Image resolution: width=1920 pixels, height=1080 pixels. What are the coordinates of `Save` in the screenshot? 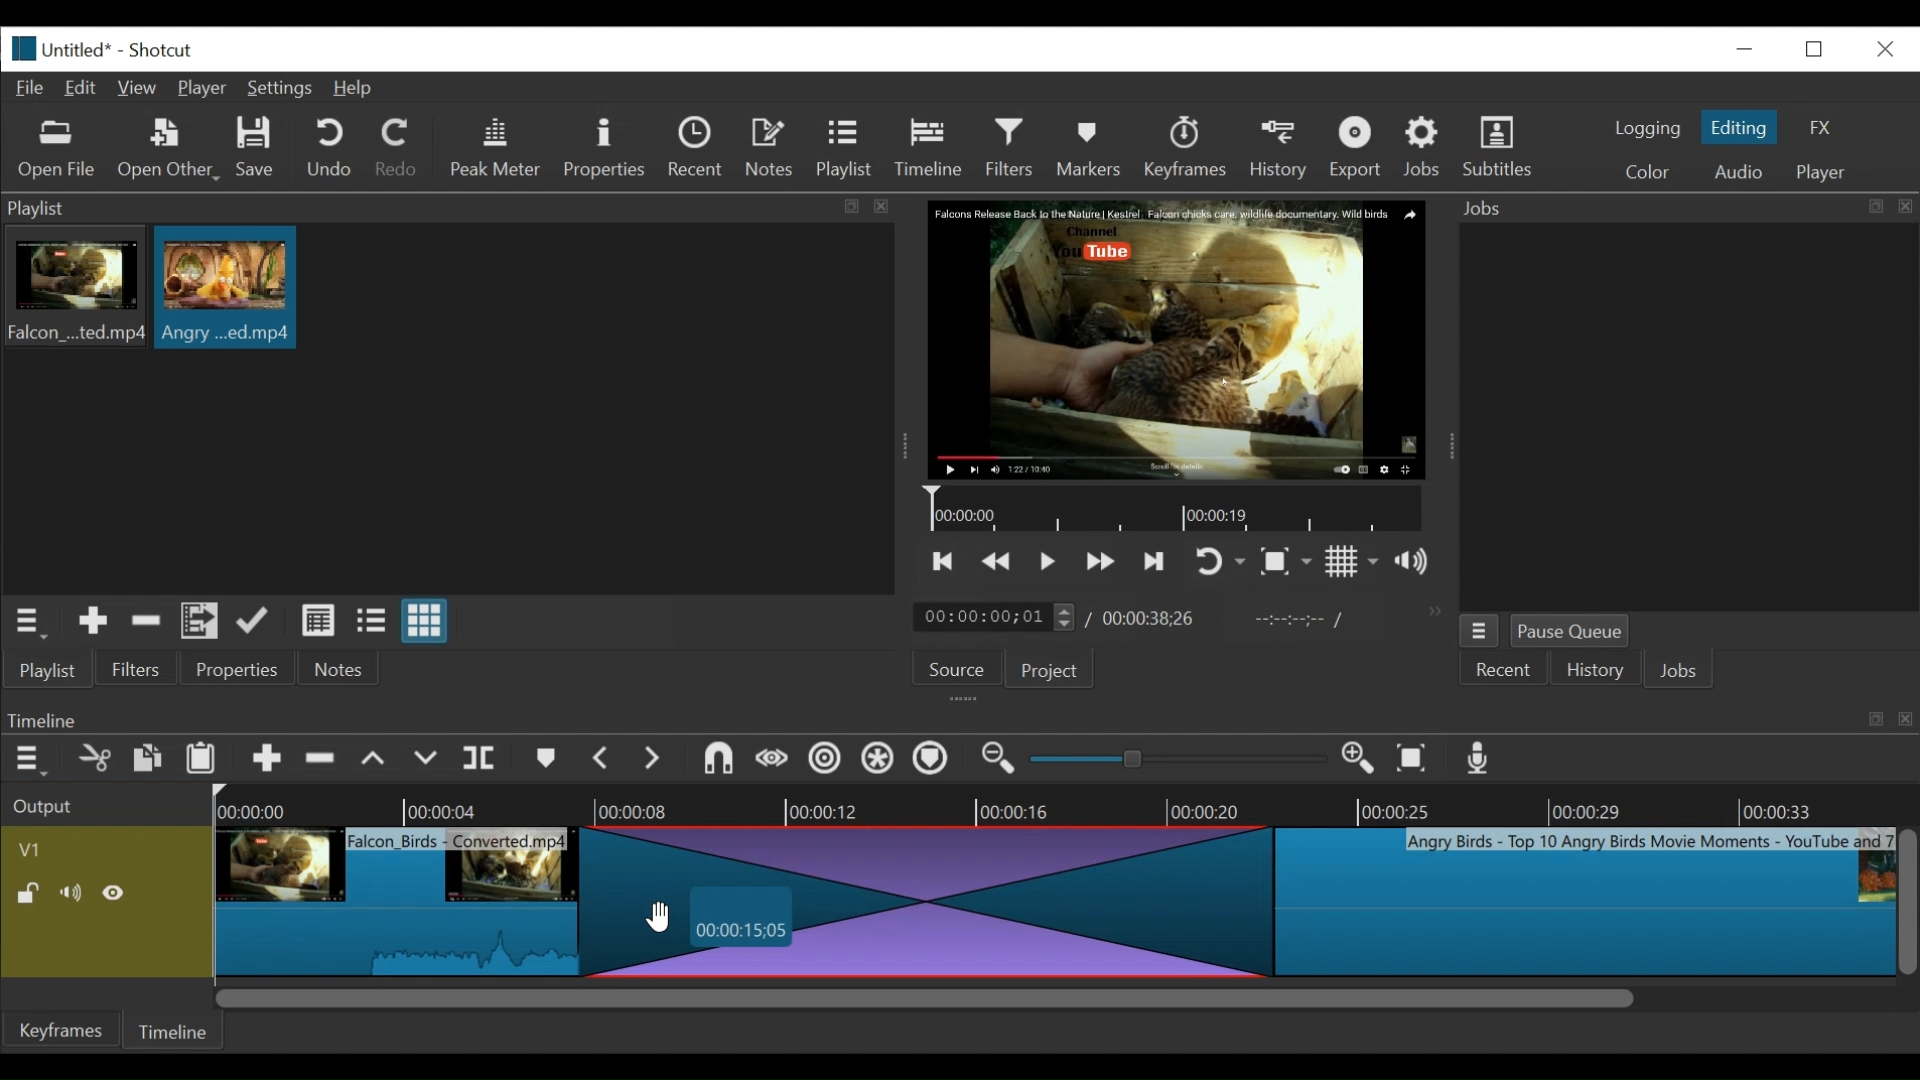 It's located at (256, 150).